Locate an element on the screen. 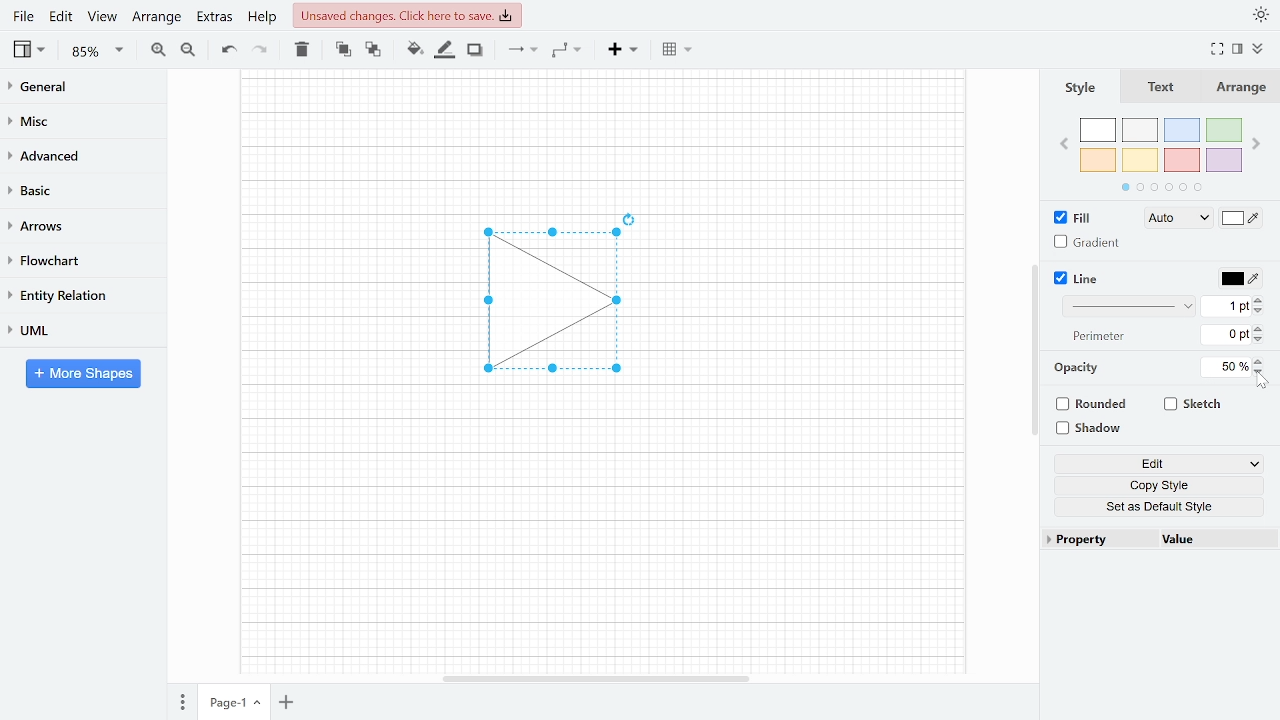 The height and width of the screenshot is (720, 1280). Redo is located at coordinates (258, 48).